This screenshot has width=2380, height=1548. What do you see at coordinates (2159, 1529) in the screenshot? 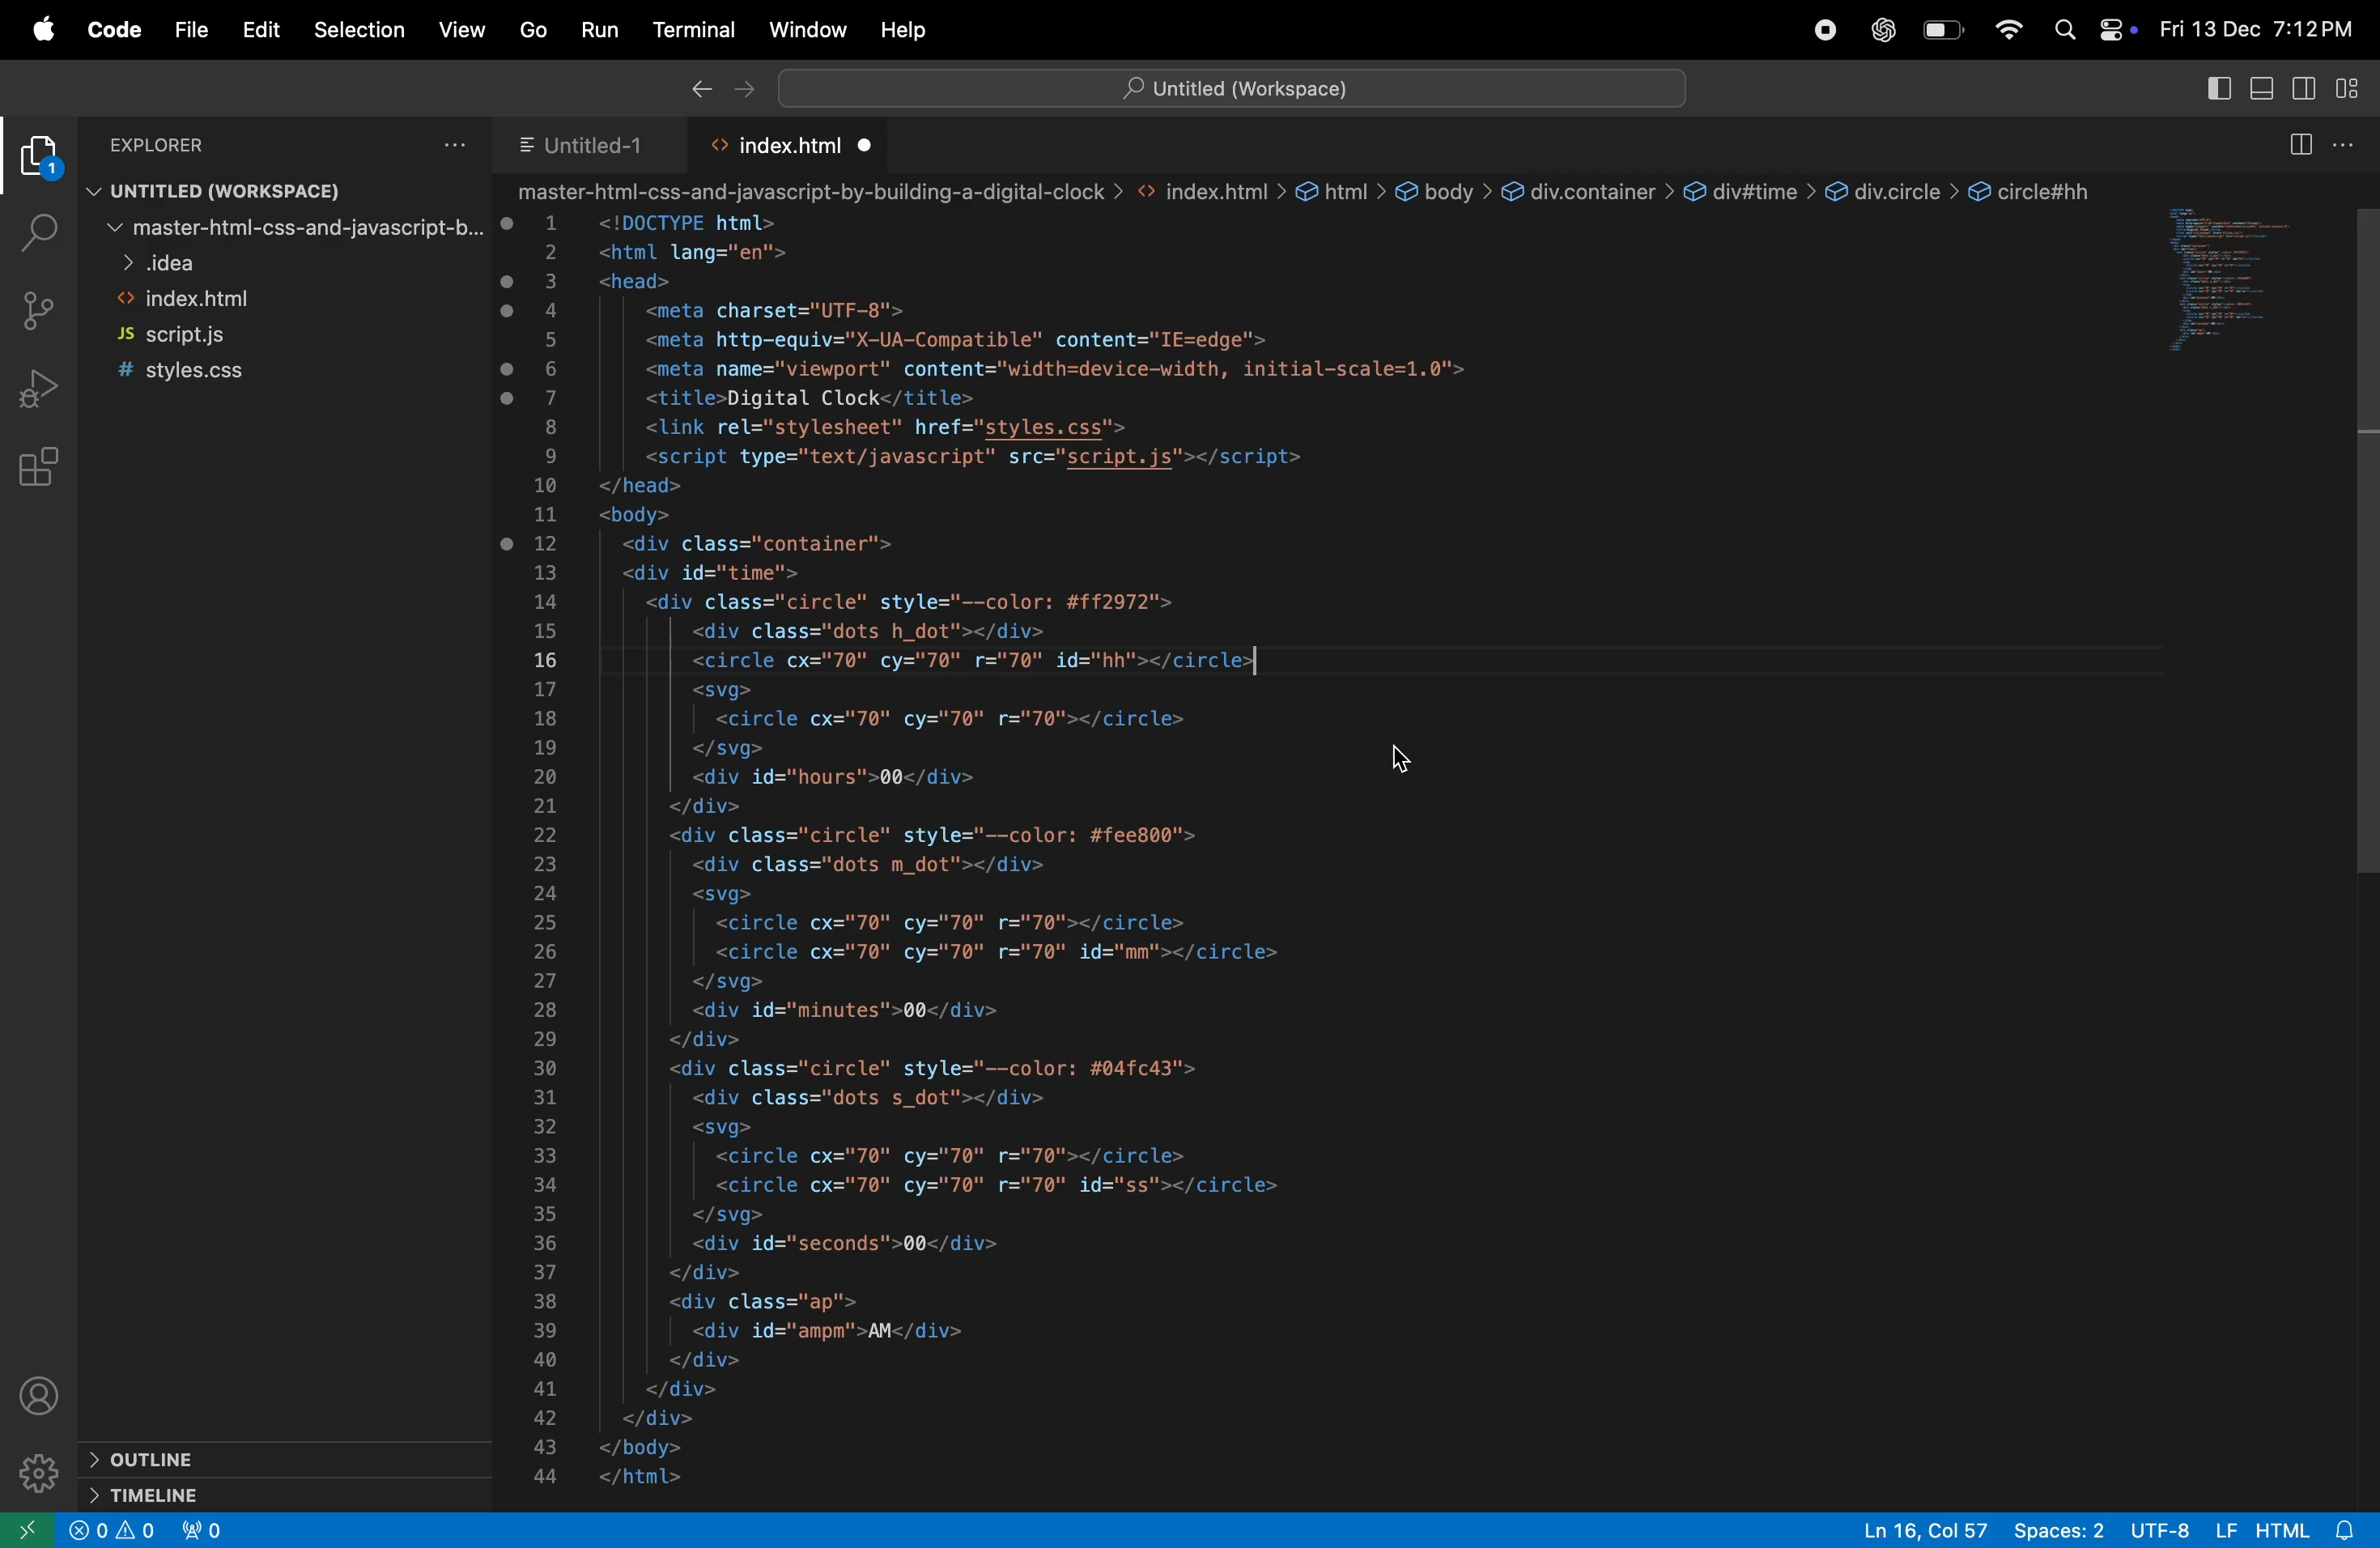
I see `utf 8` at bounding box center [2159, 1529].